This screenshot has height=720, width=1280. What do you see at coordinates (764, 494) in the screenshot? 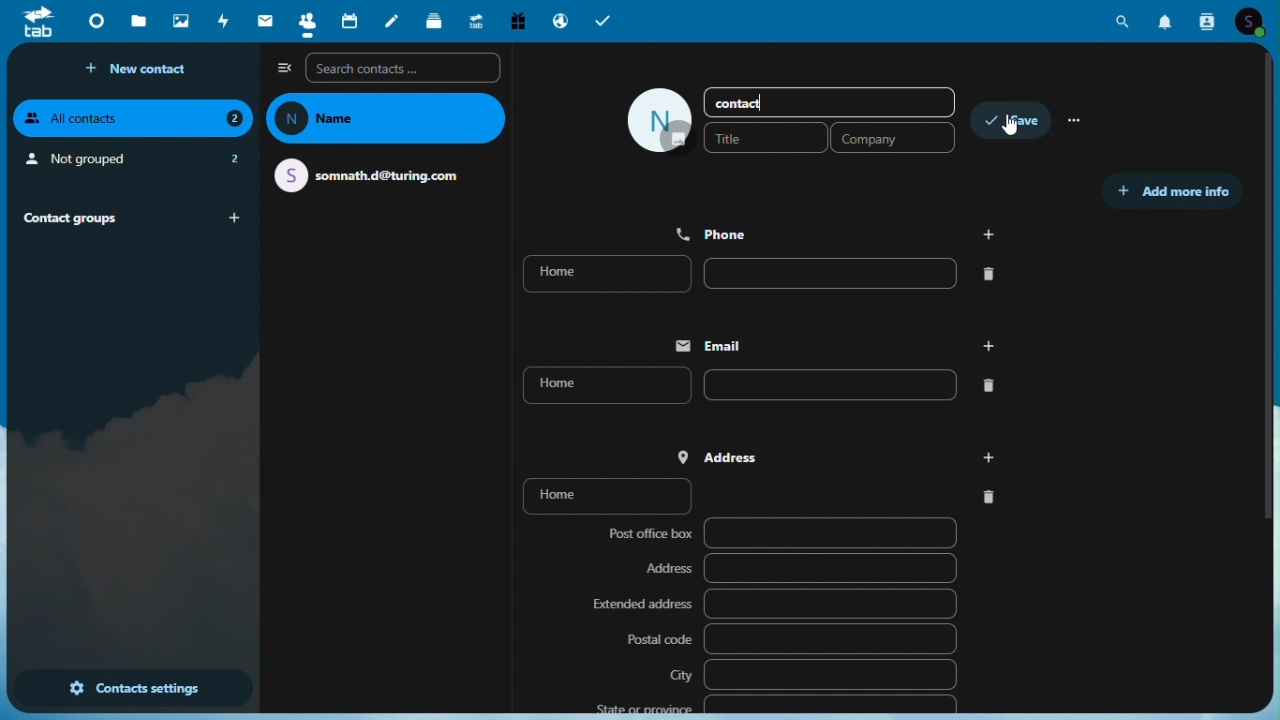
I see `home` at bounding box center [764, 494].